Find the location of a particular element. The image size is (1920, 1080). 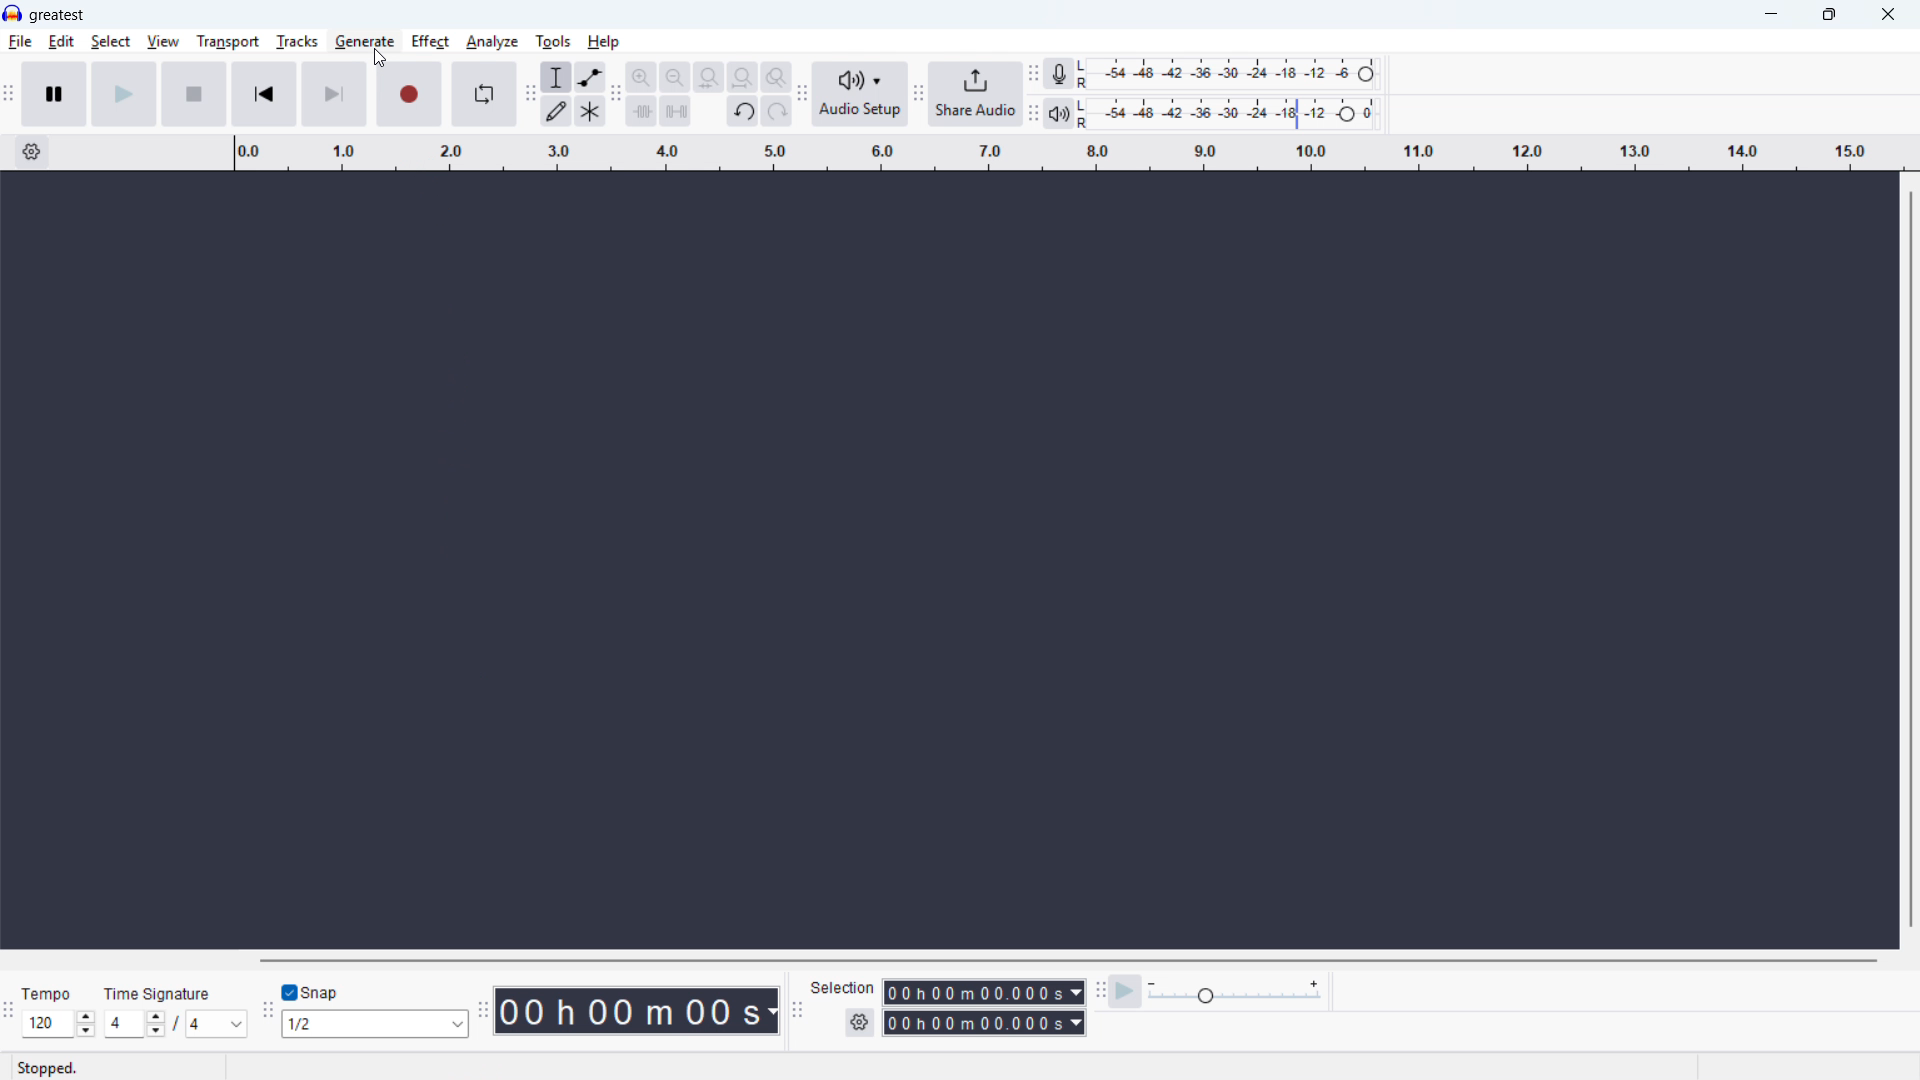

Set tempo  is located at coordinates (58, 1025).